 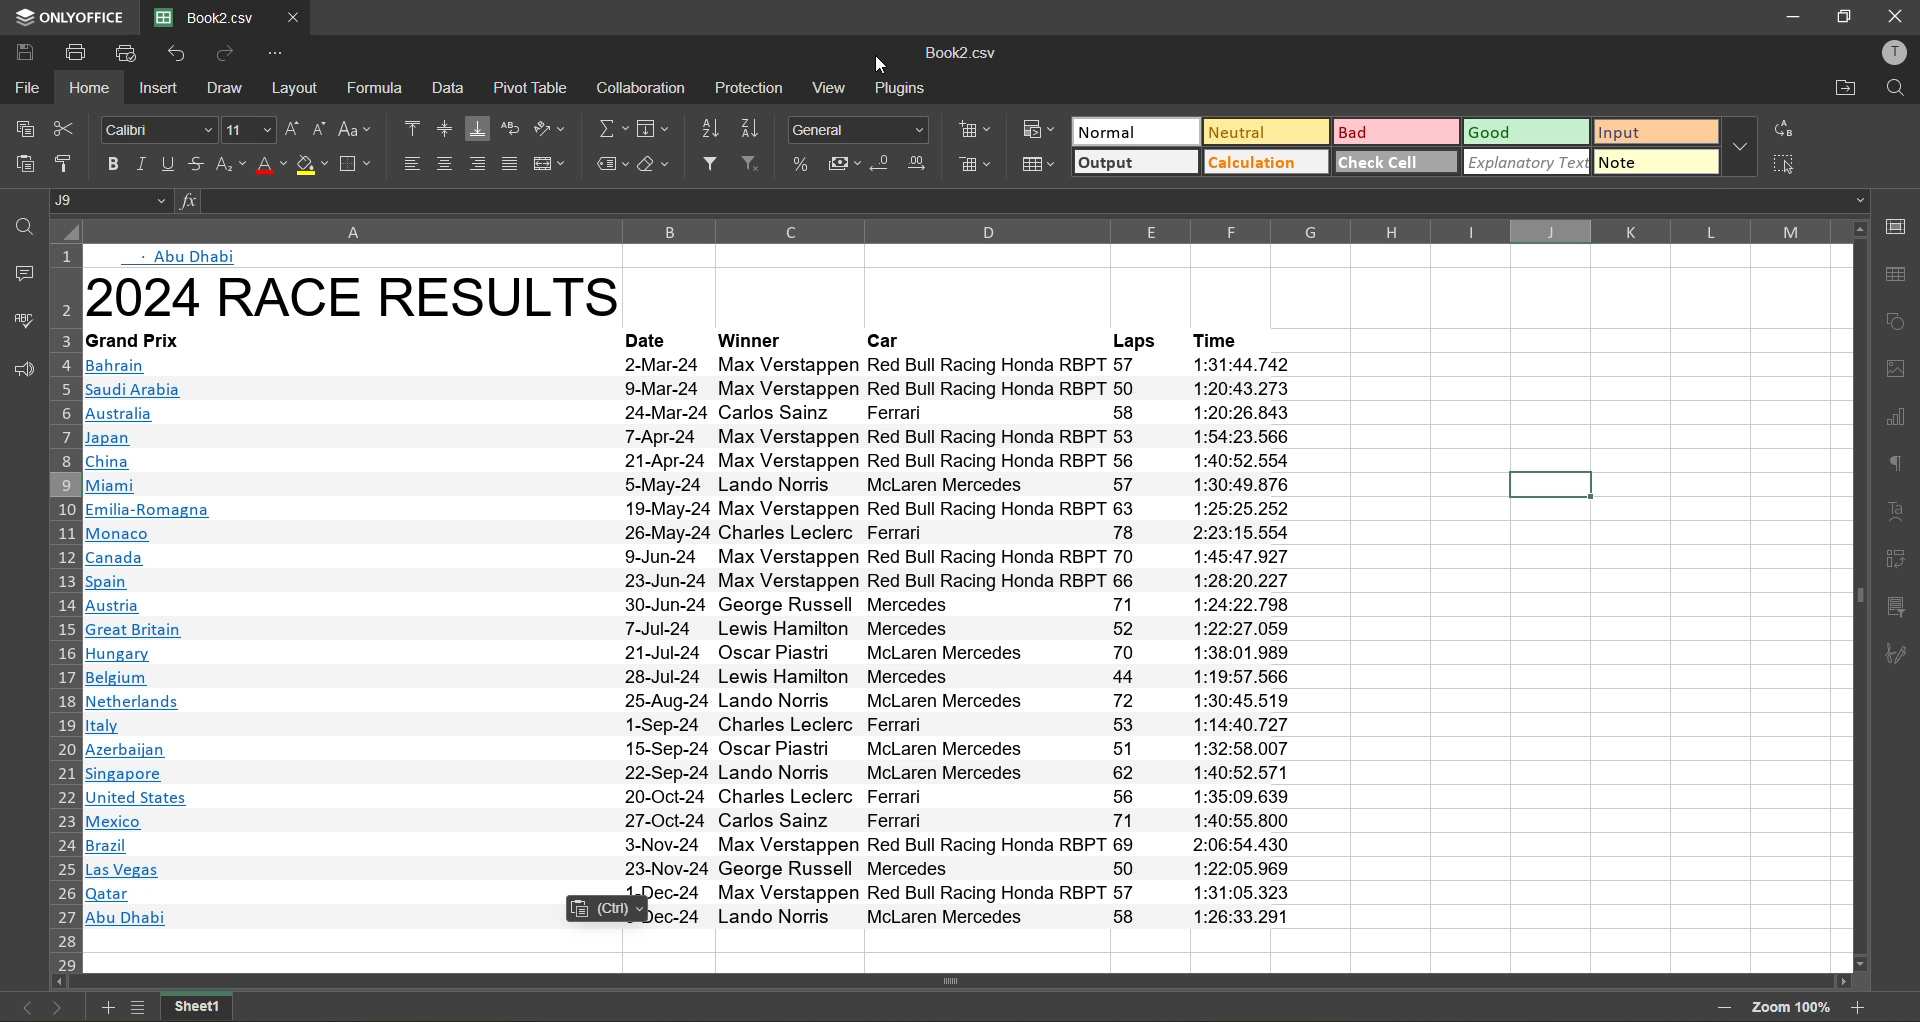 I want to click on sort descending, so click(x=748, y=129).